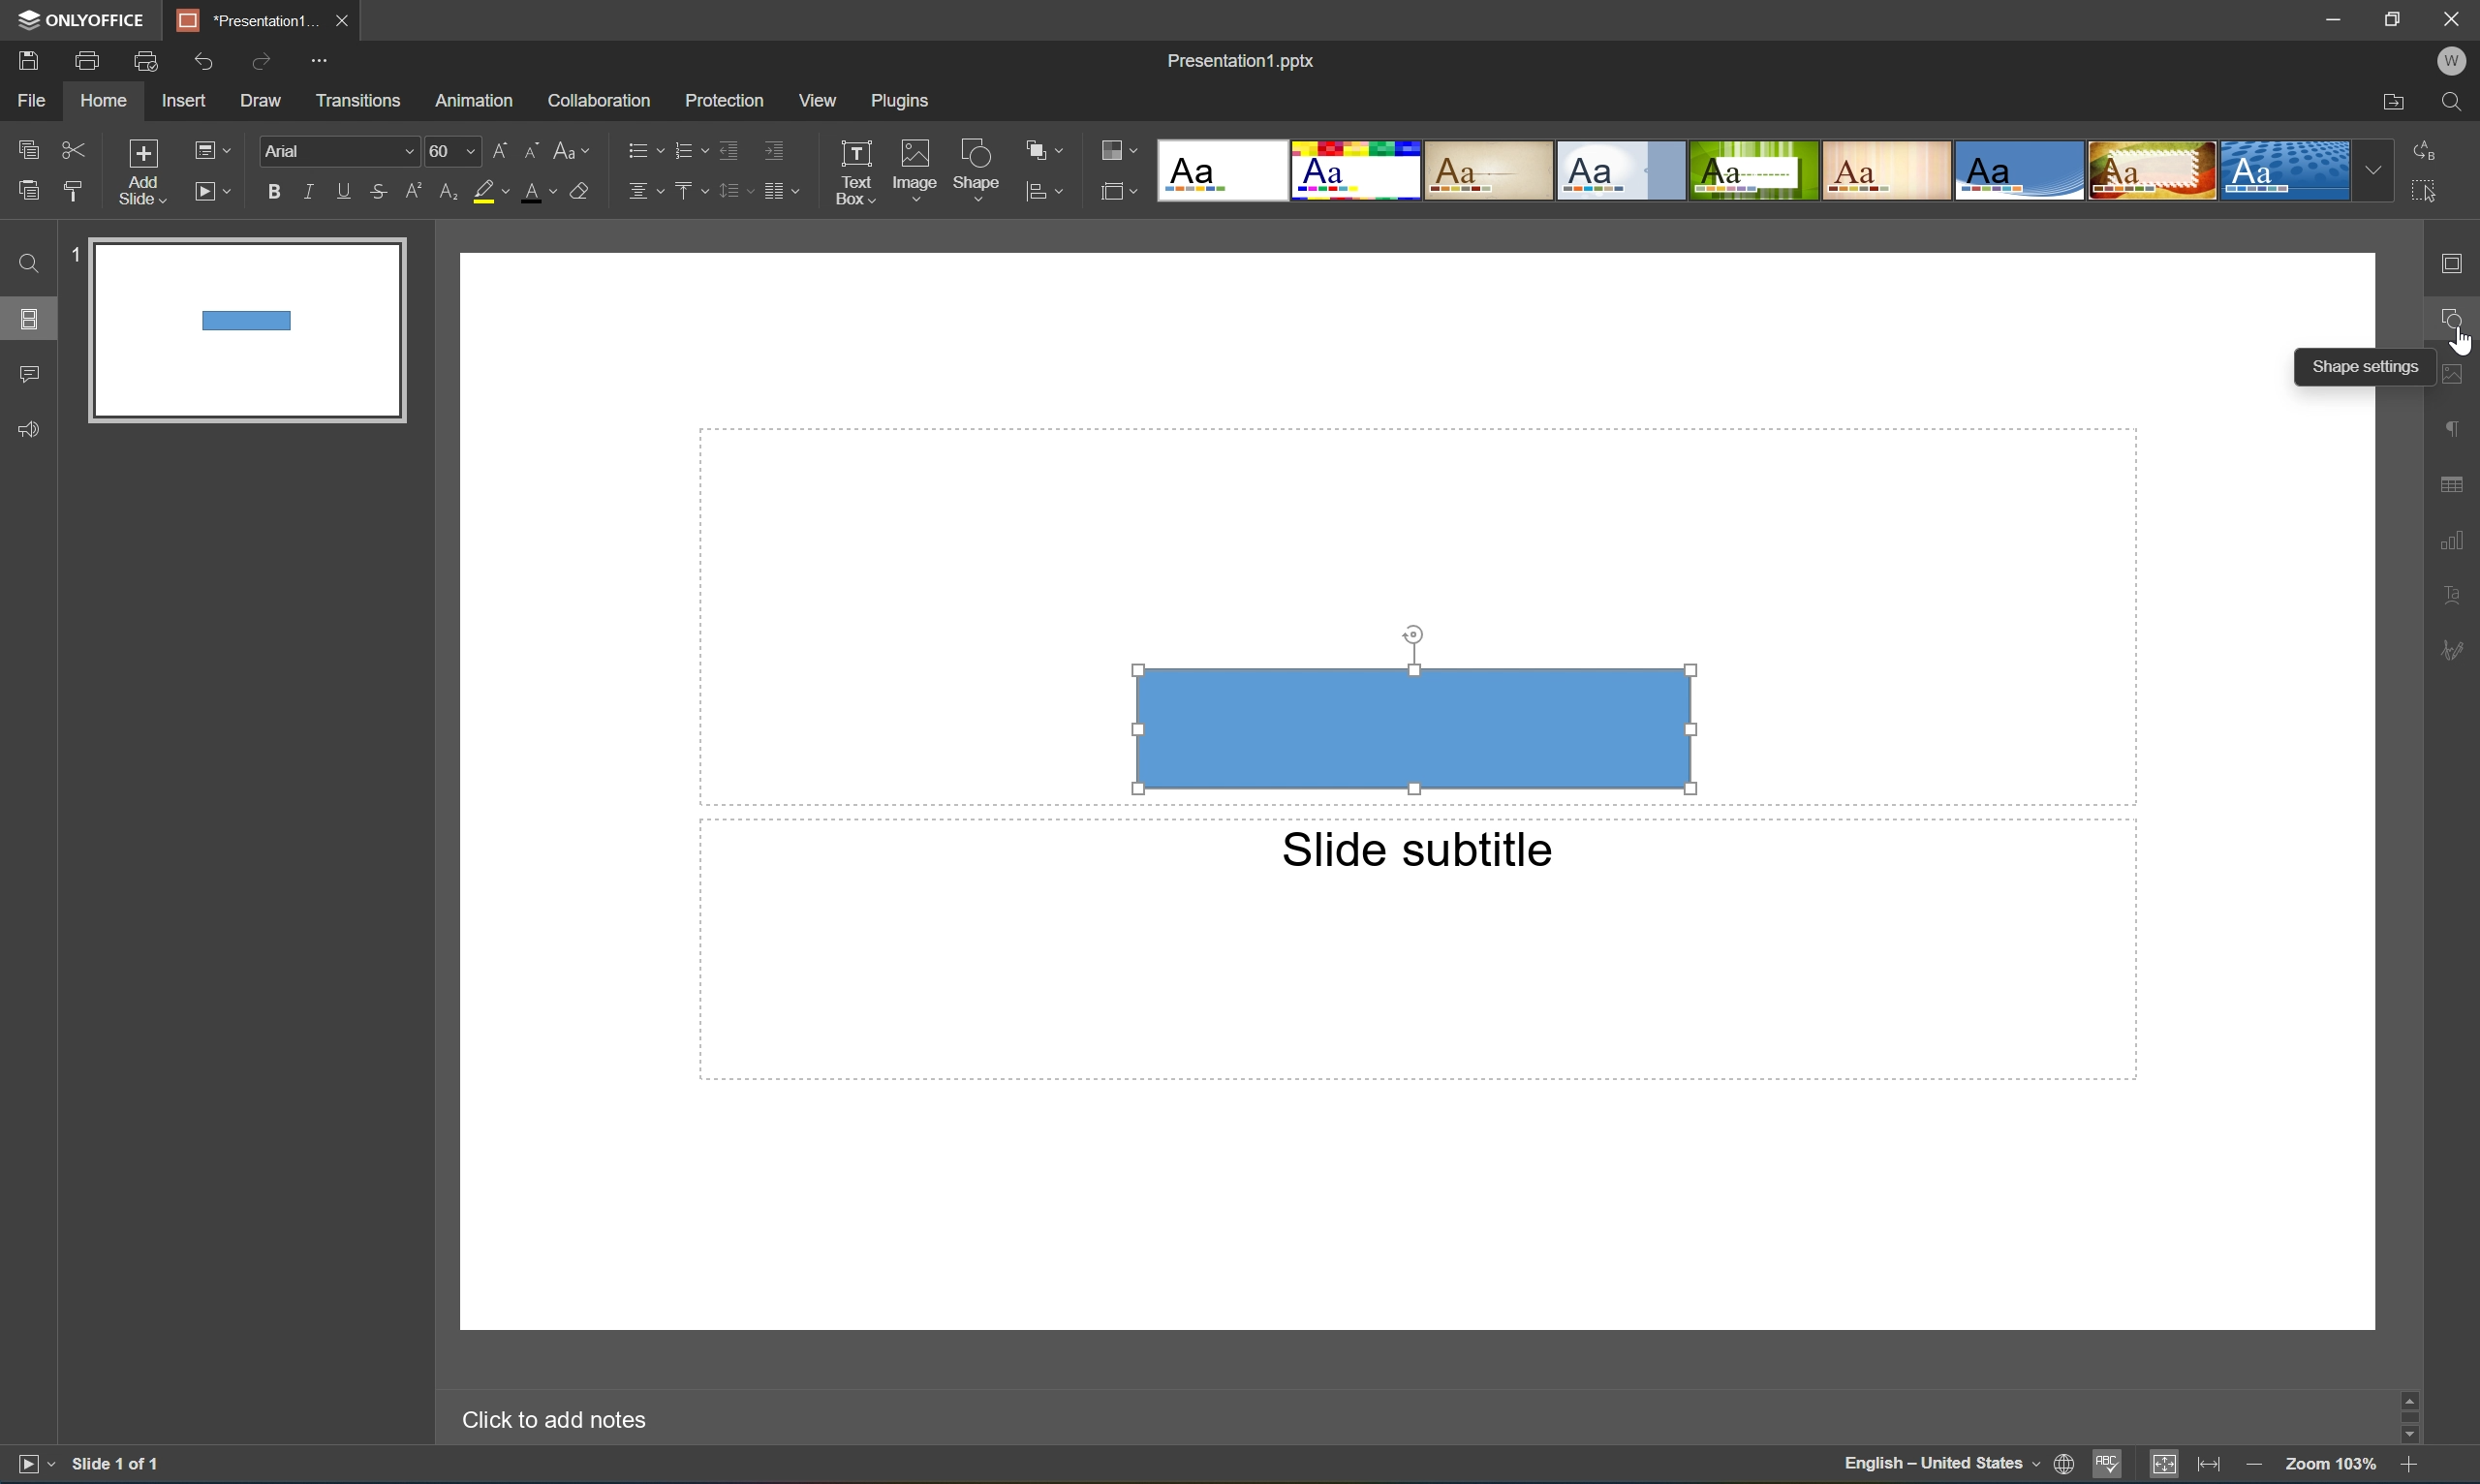 The width and height of the screenshot is (2480, 1484). I want to click on Horizontally align, so click(642, 190).